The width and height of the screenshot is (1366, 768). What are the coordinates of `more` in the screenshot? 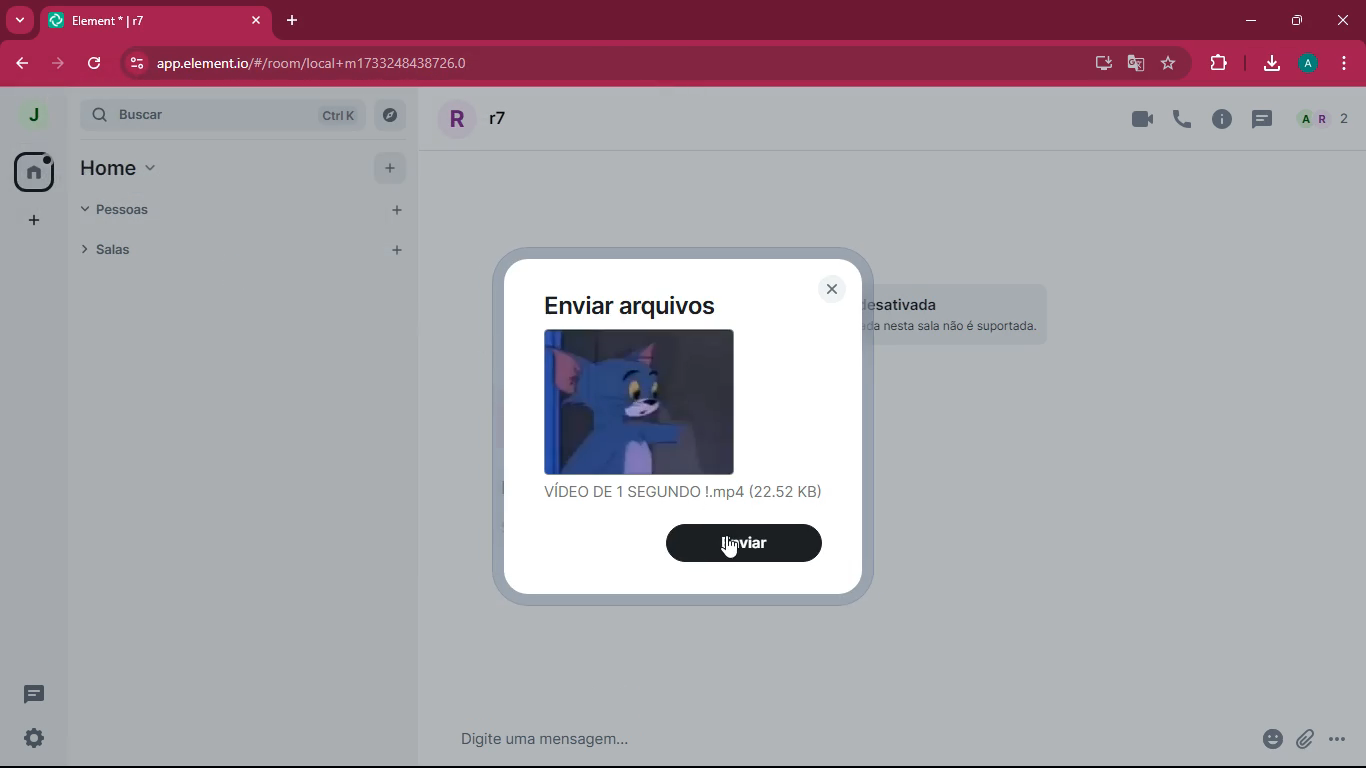 It's located at (1339, 740).